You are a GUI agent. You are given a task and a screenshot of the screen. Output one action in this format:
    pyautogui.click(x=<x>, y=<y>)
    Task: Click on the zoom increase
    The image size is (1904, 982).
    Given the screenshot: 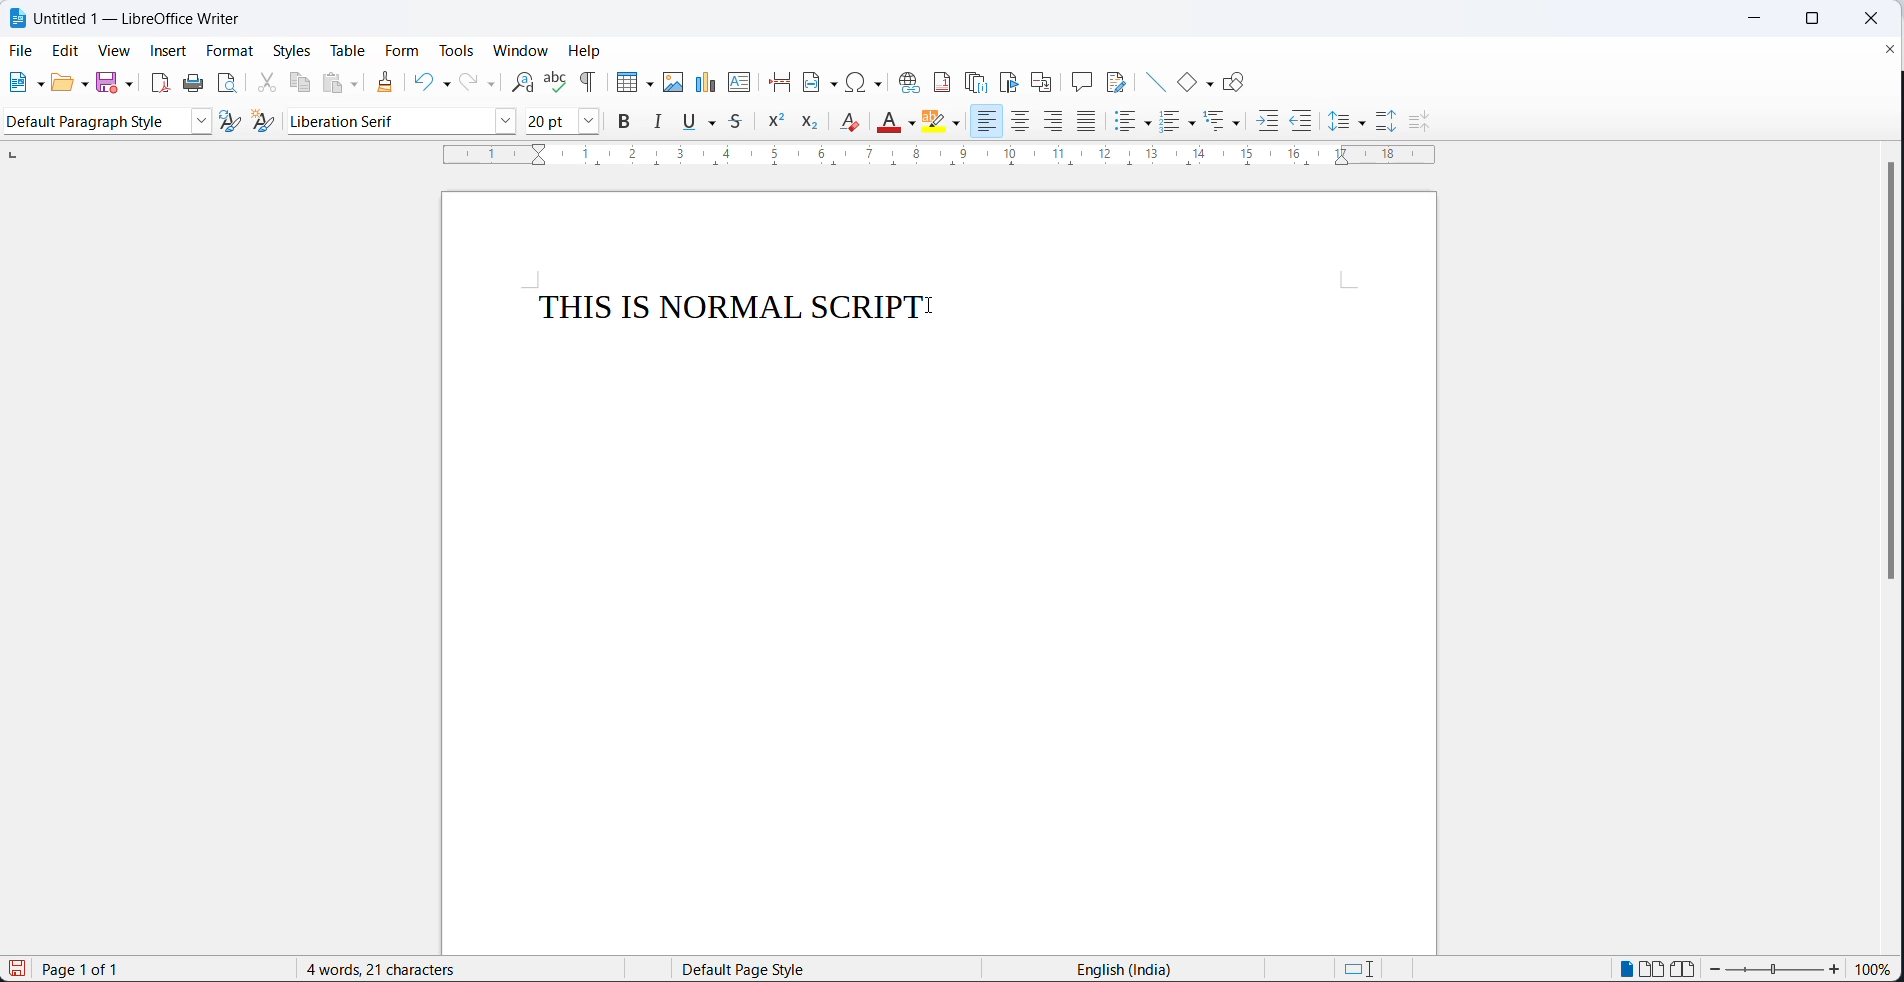 What is the action you would take?
    pyautogui.click(x=1717, y=970)
    